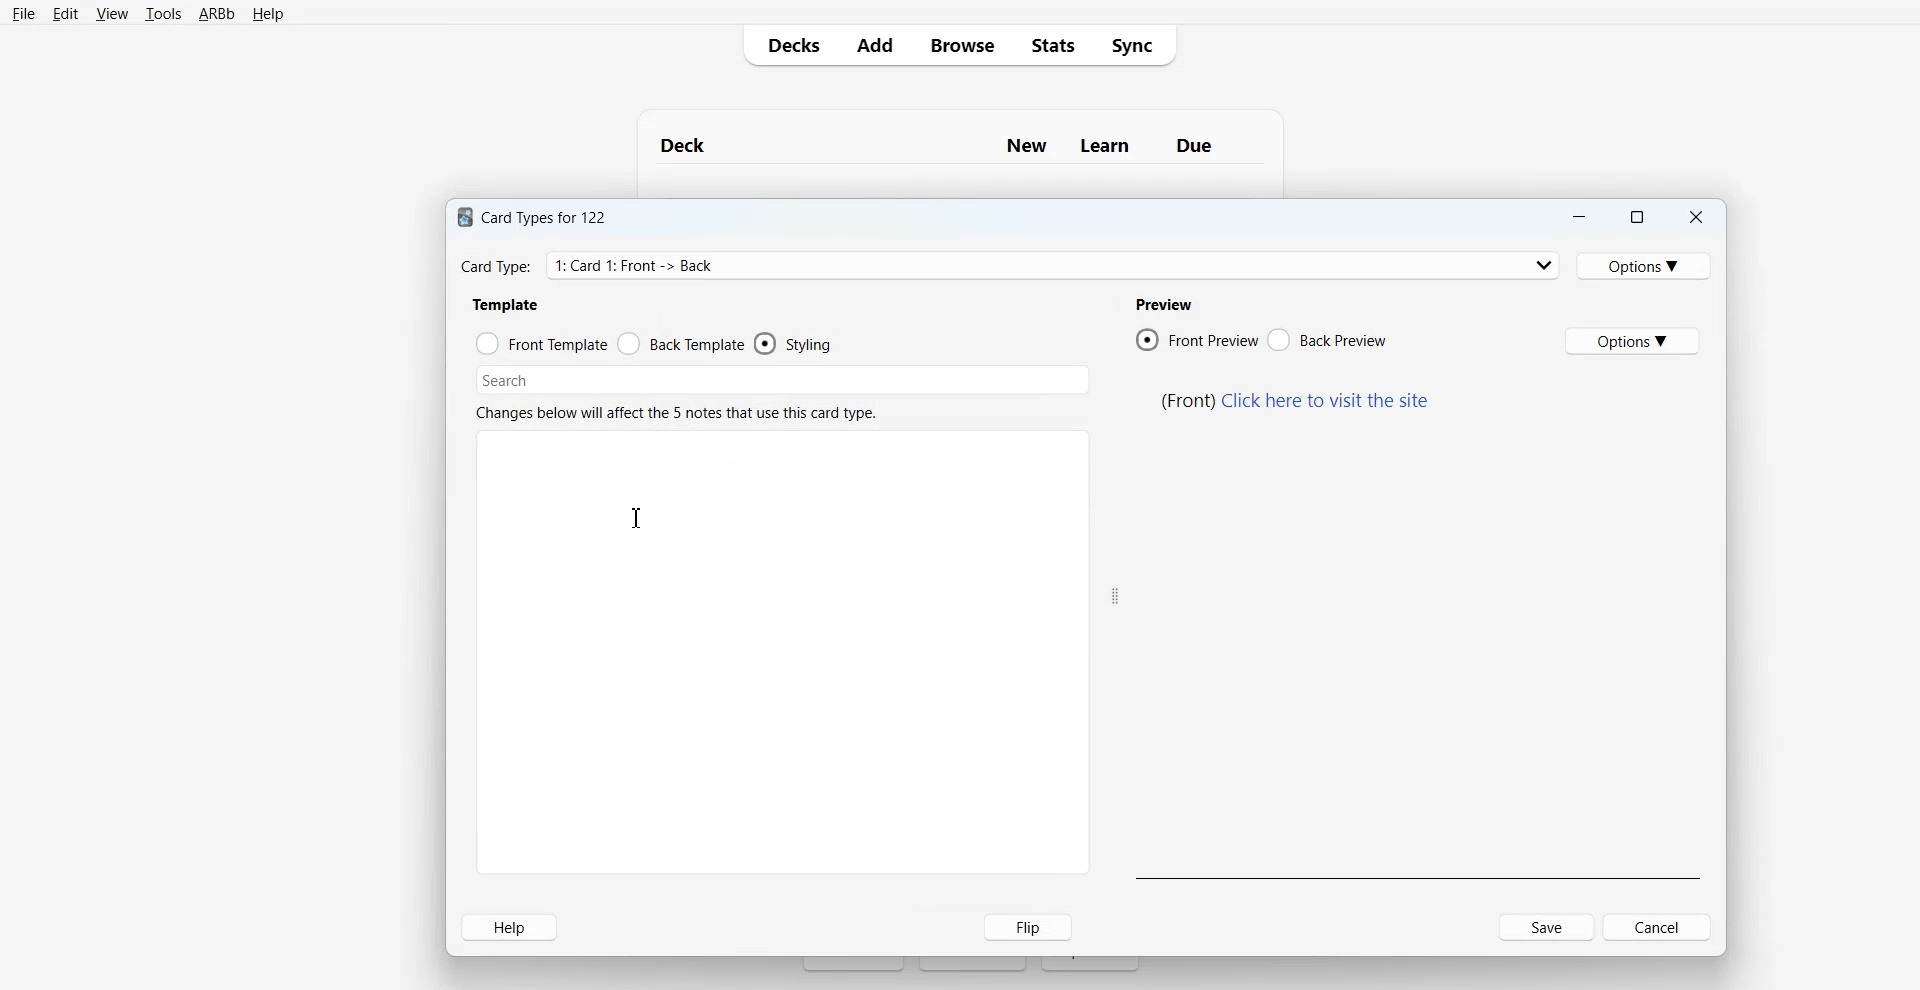 The image size is (1920, 990). What do you see at coordinates (1162, 304) in the screenshot?
I see `text 3` at bounding box center [1162, 304].